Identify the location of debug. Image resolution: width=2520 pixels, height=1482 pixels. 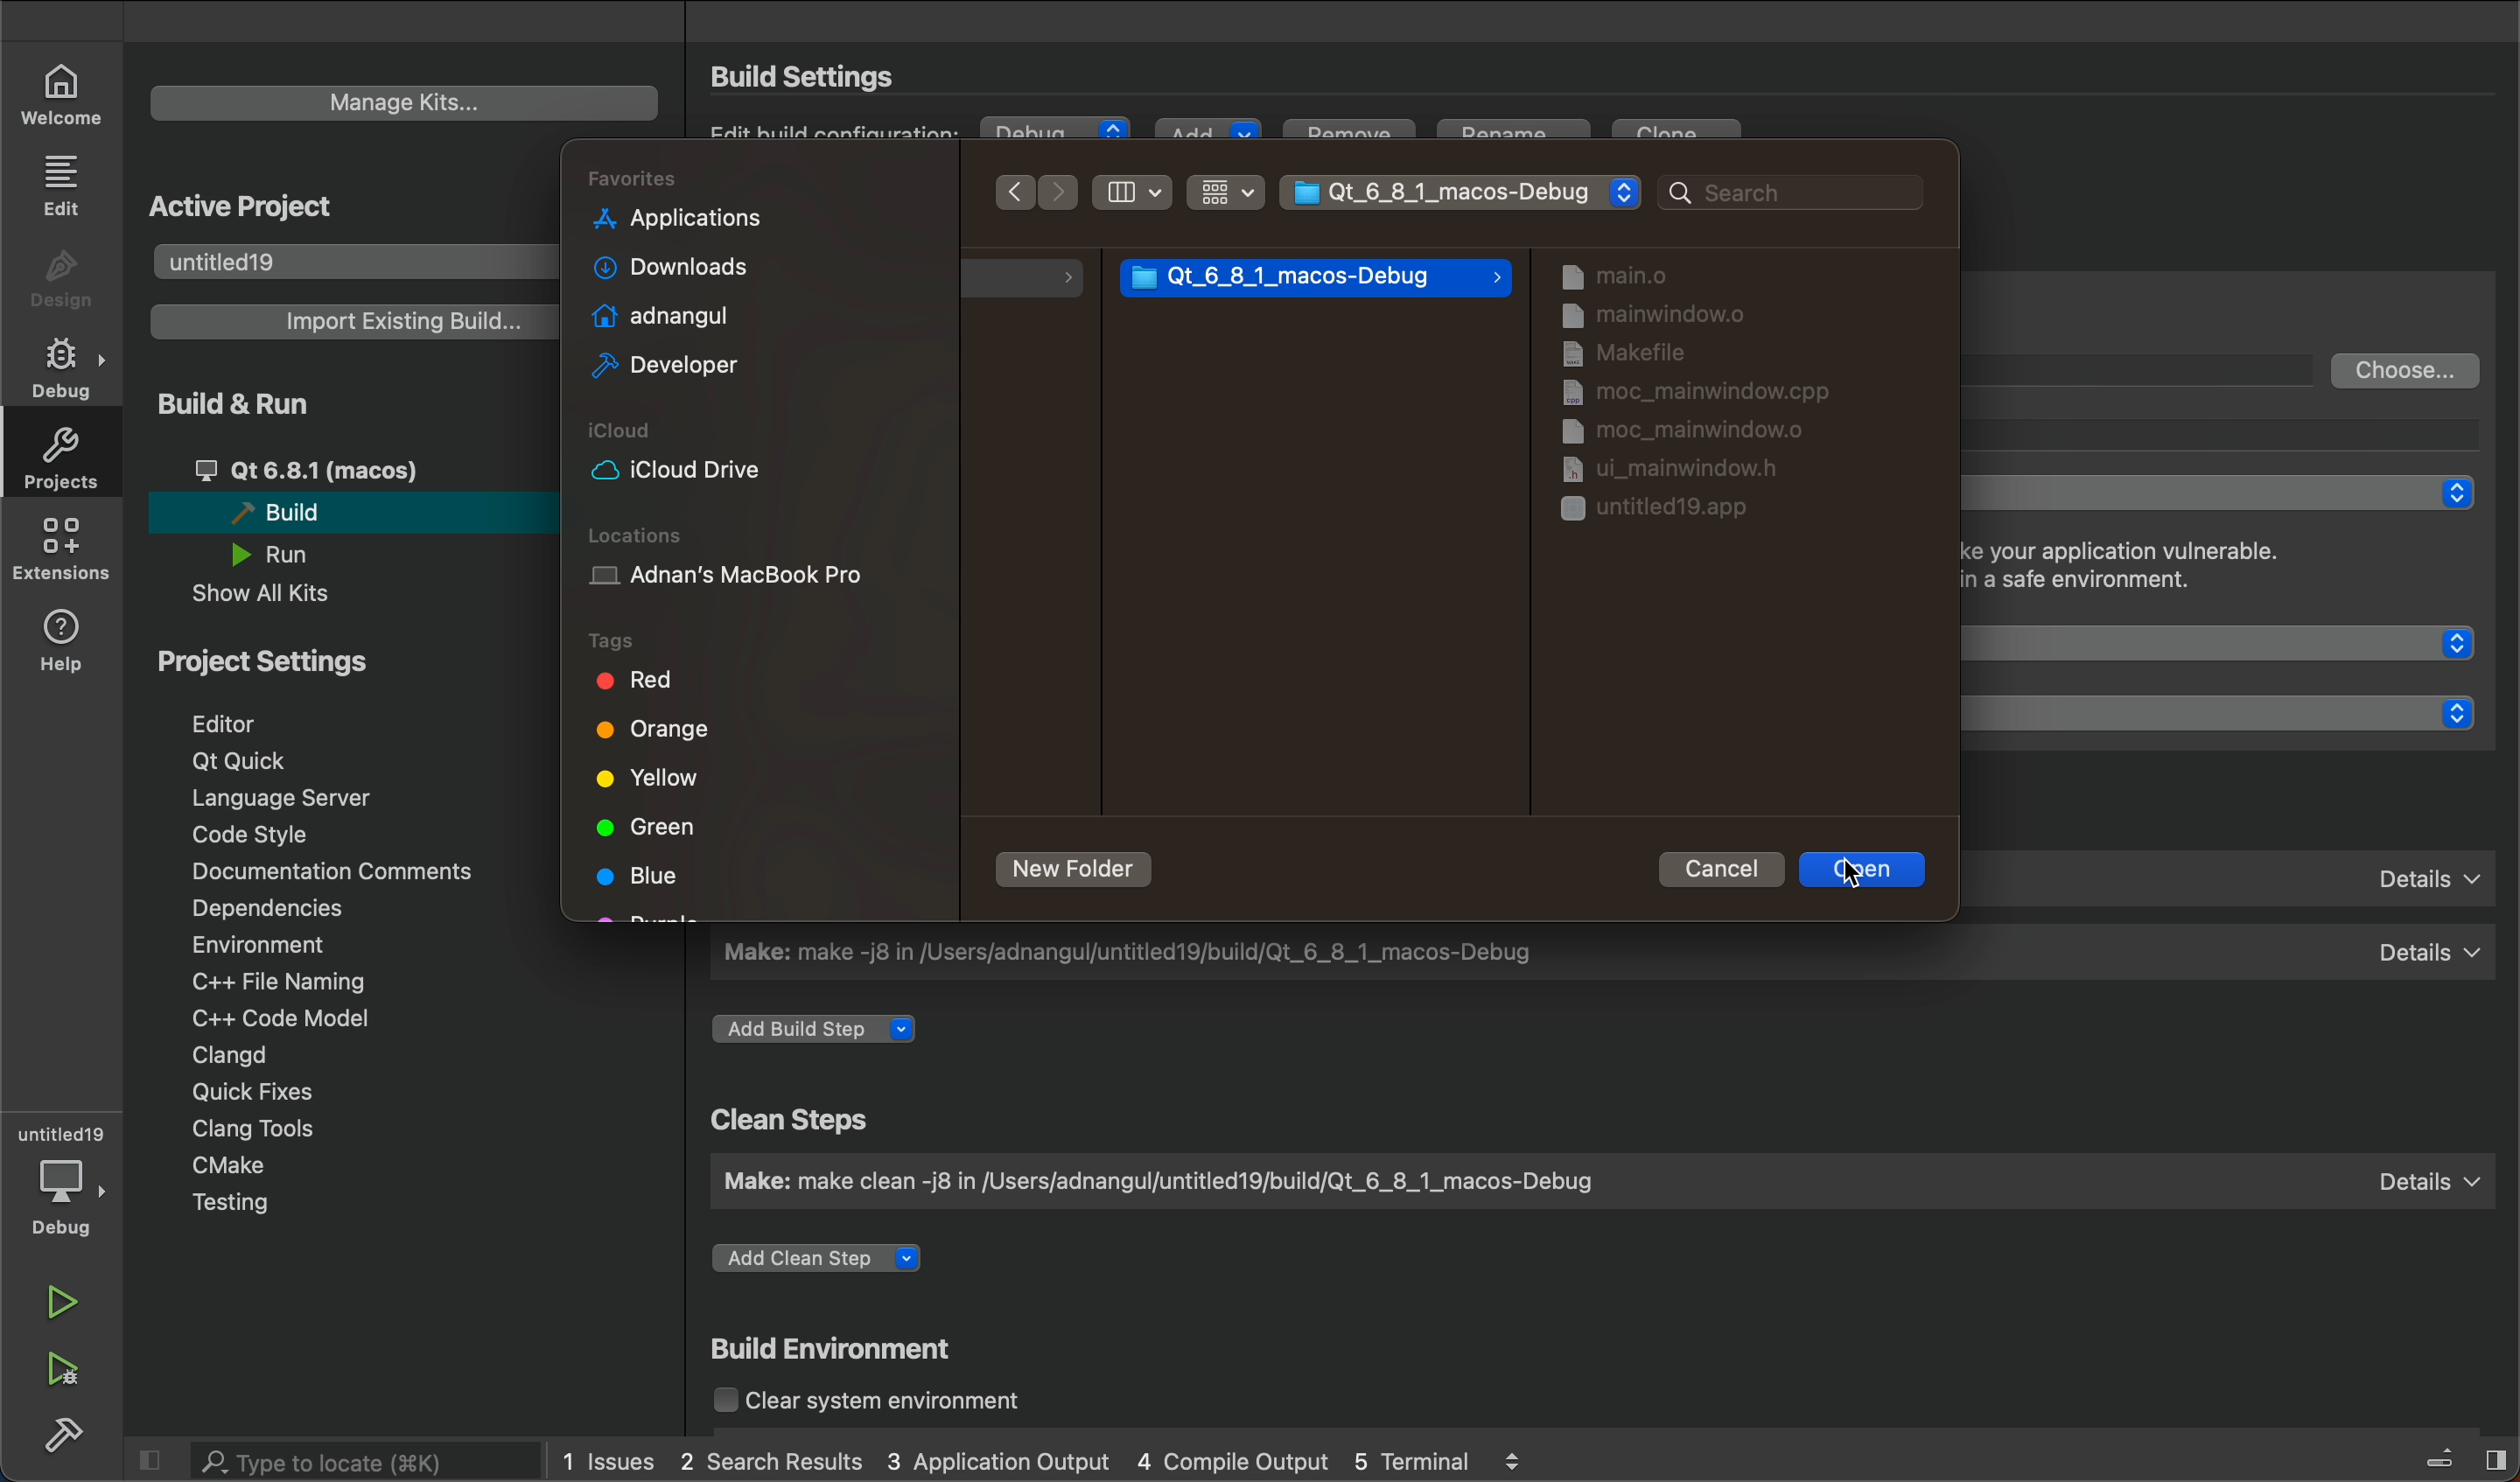
(1057, 133).